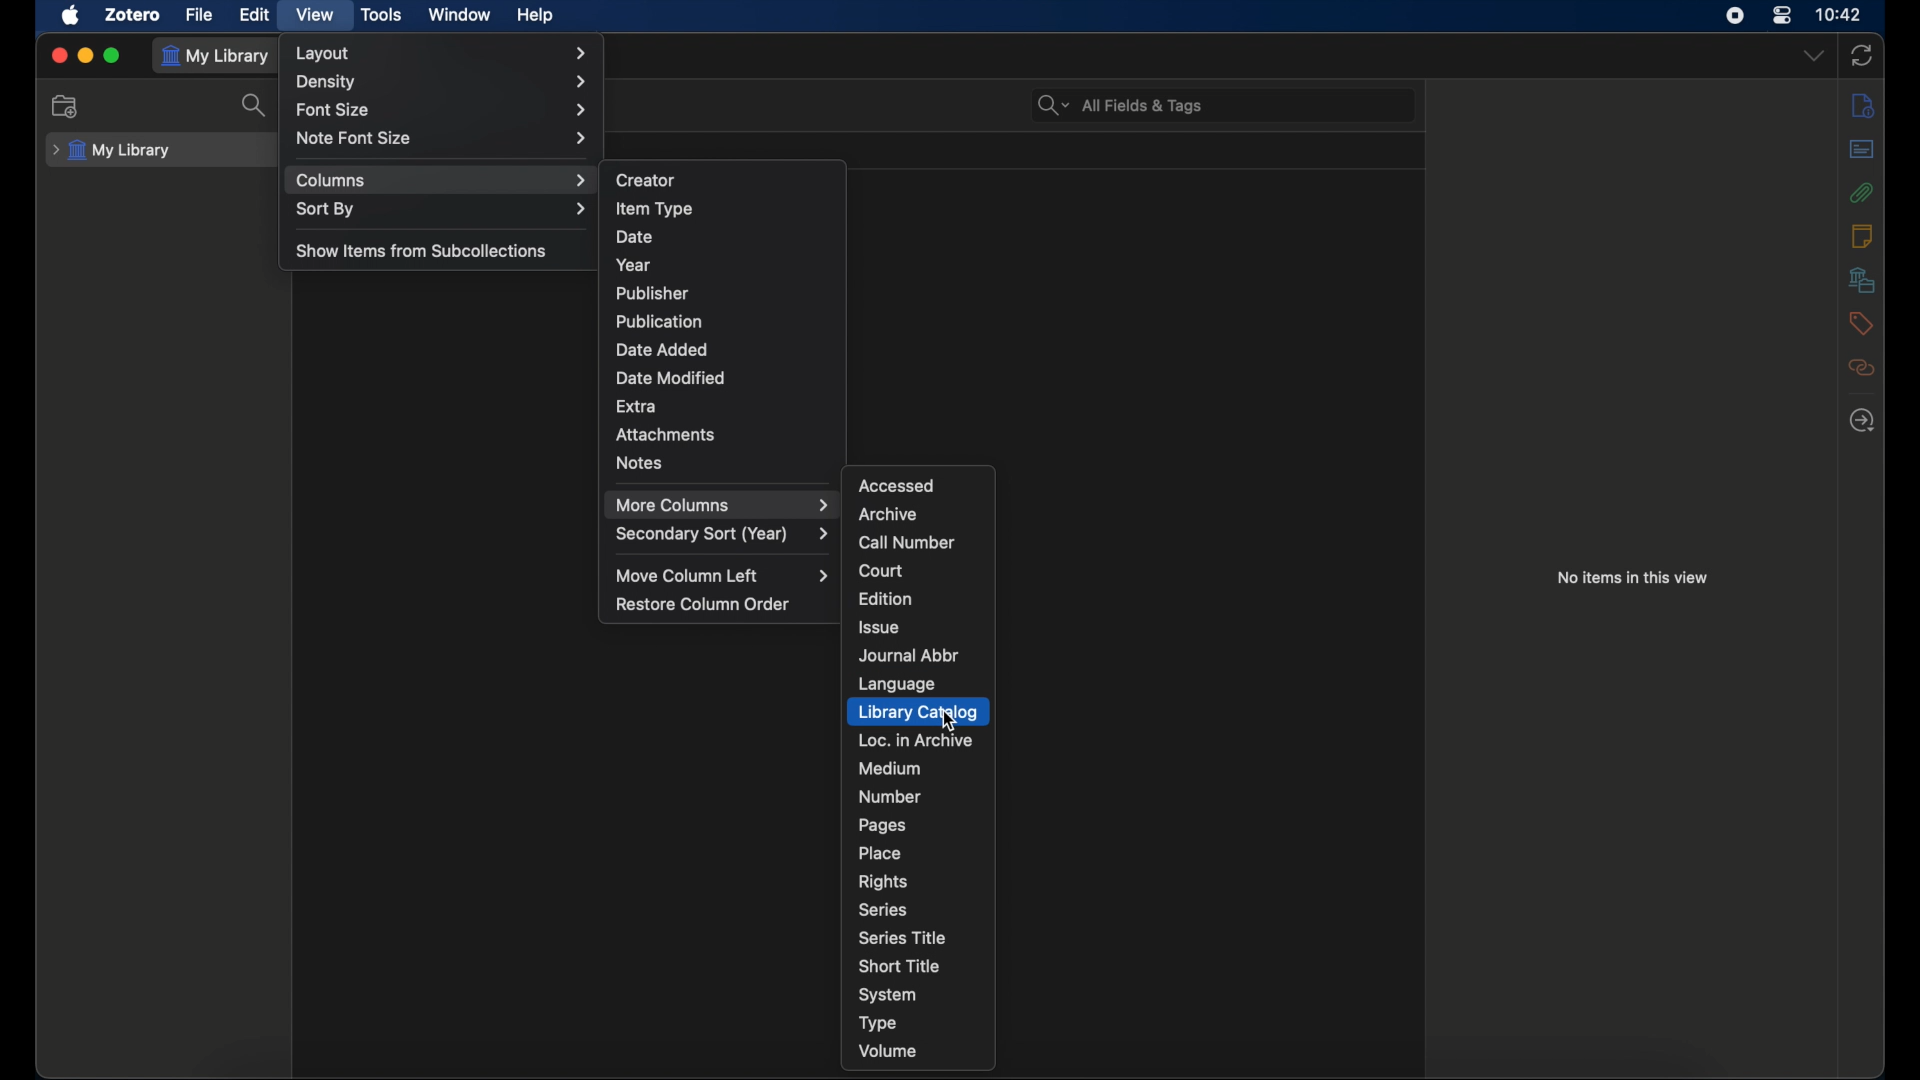  Describe the element at coordinates (890, 796) in the screenshot. I see `number` at that location.